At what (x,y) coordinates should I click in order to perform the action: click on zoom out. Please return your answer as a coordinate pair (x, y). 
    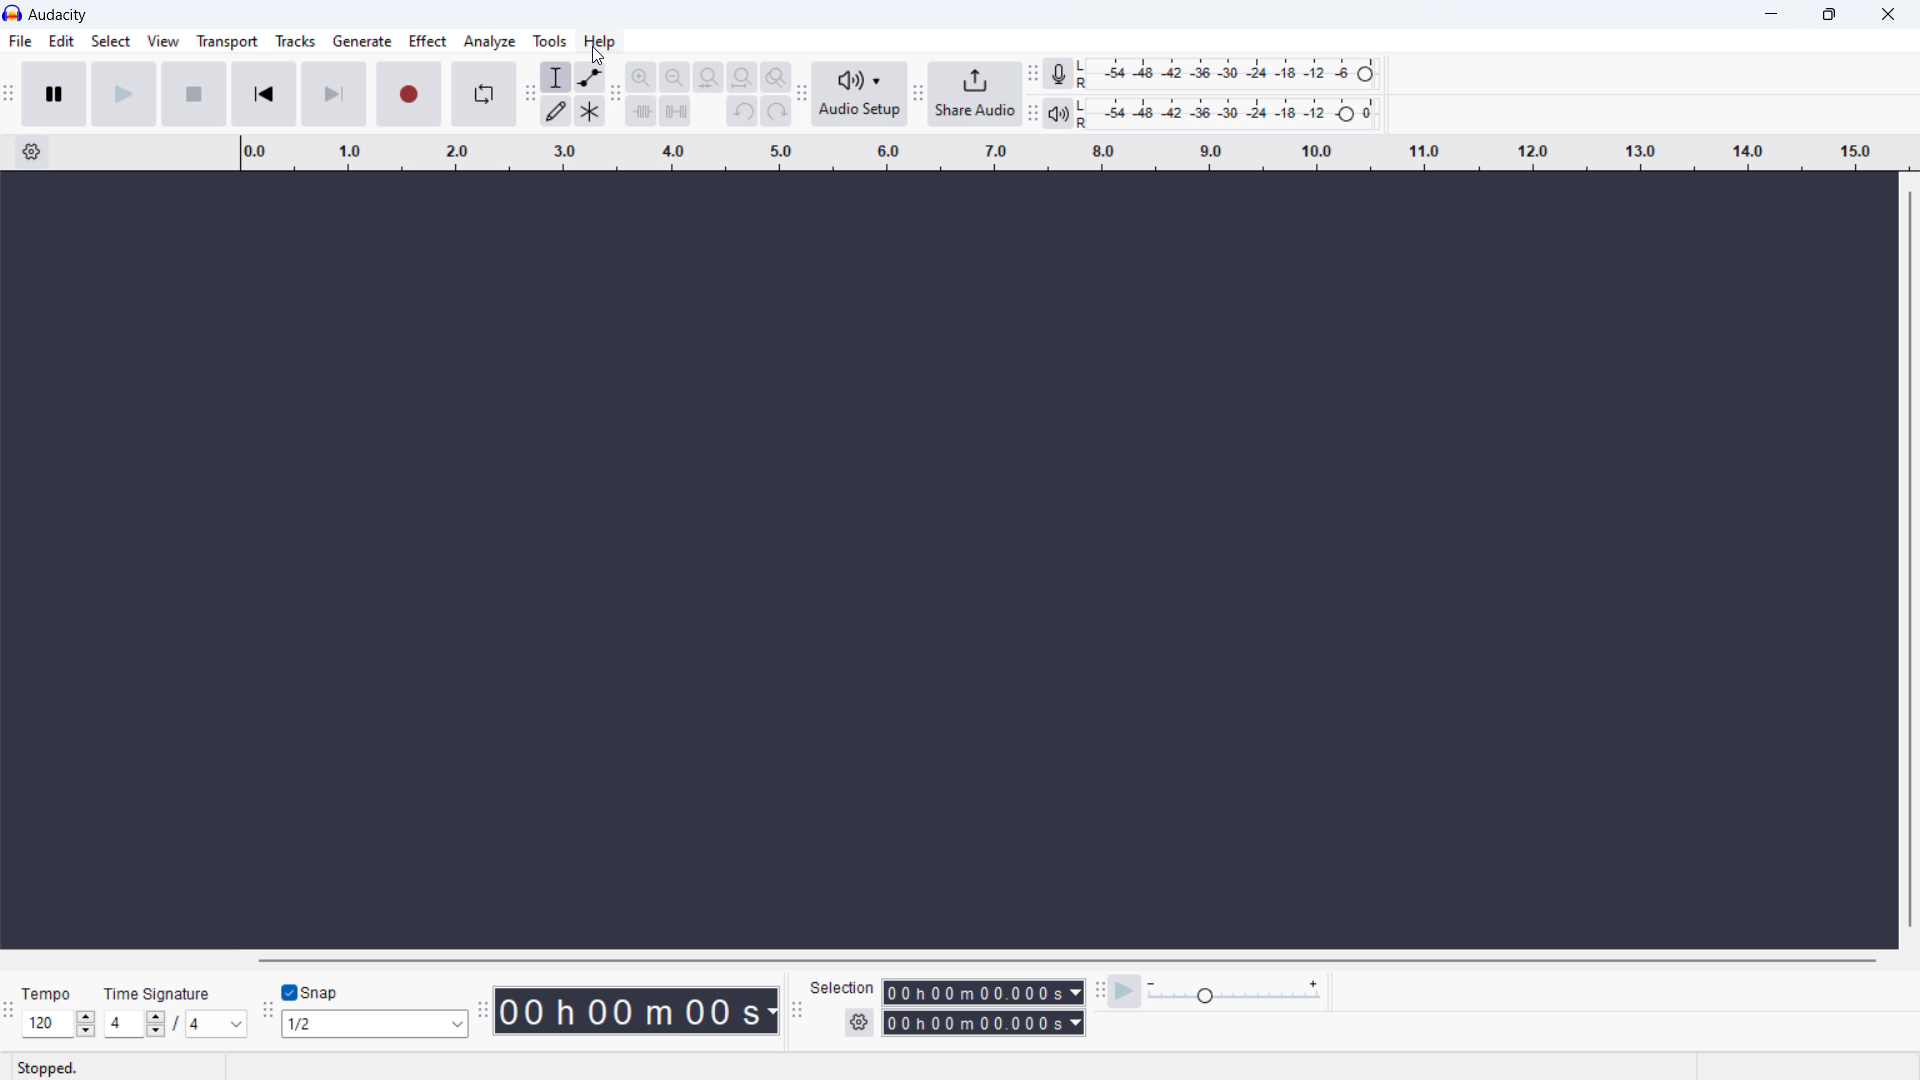
    Looking at the image, I should click on (674, 76).